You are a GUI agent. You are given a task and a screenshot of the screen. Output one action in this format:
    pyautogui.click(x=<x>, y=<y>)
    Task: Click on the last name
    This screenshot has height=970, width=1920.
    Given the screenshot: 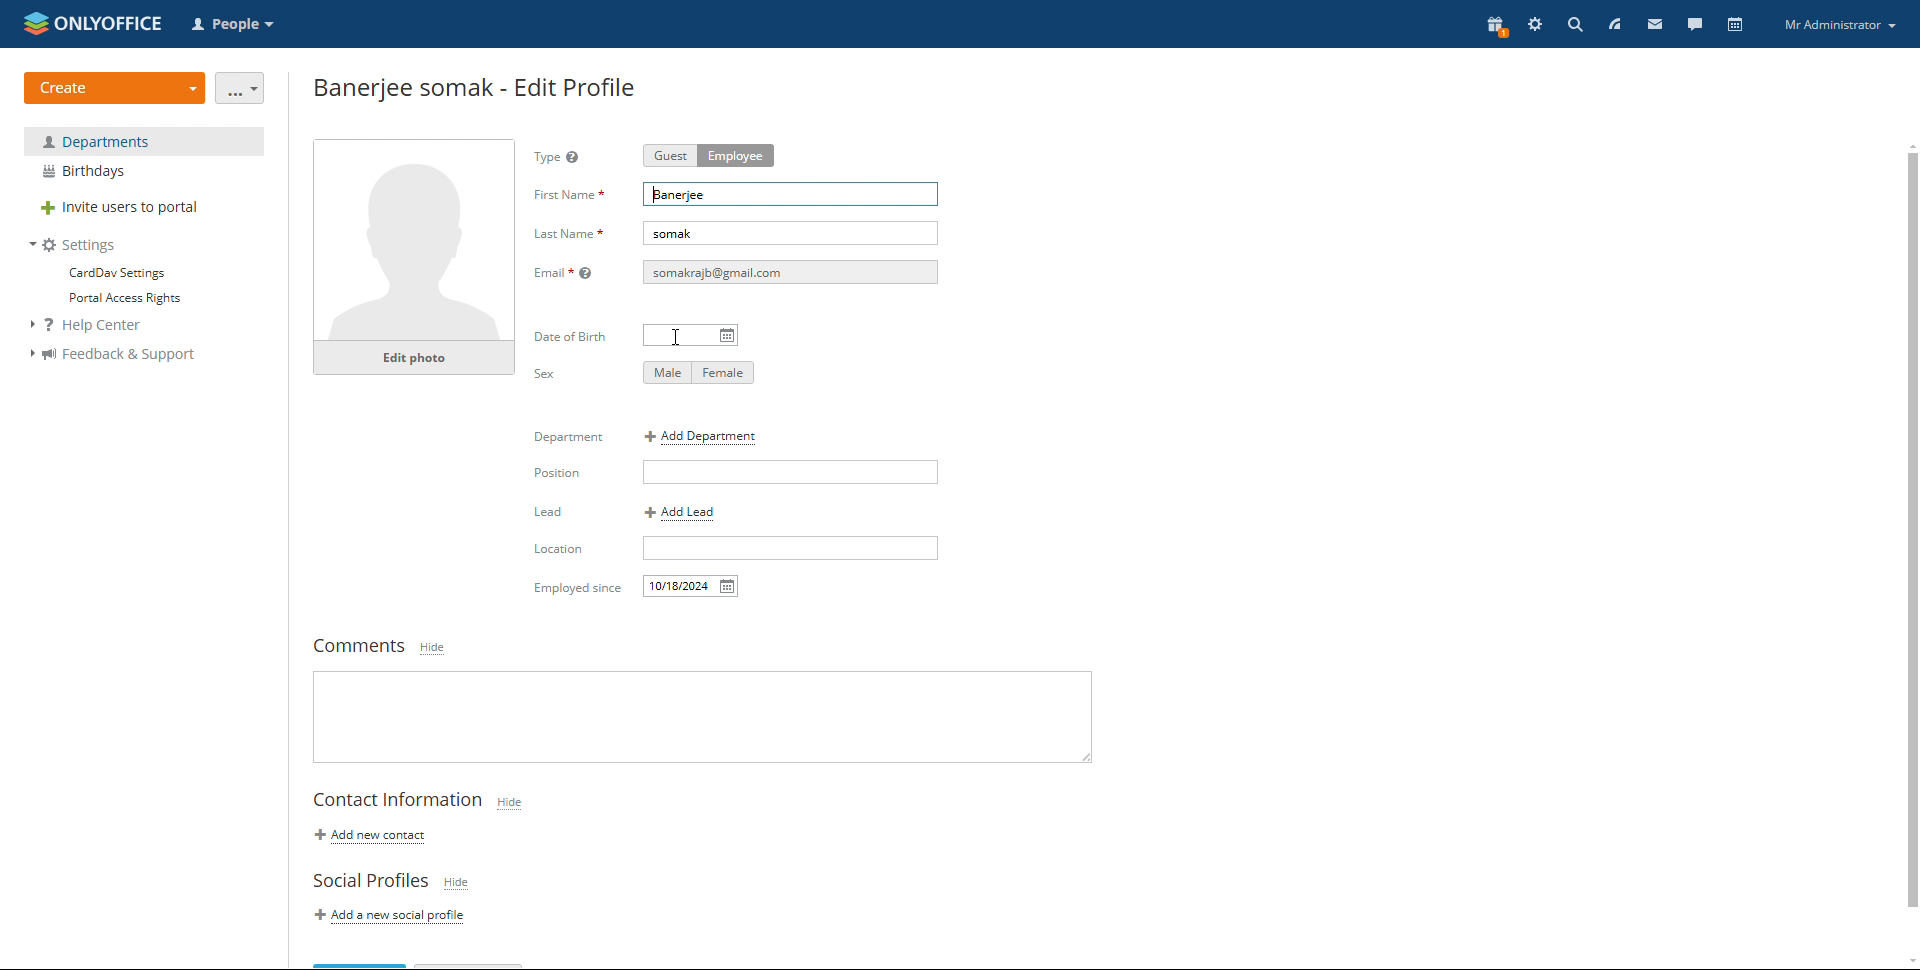 What is the action you would take?
    pyautogui.click(x=791, y=233)
    